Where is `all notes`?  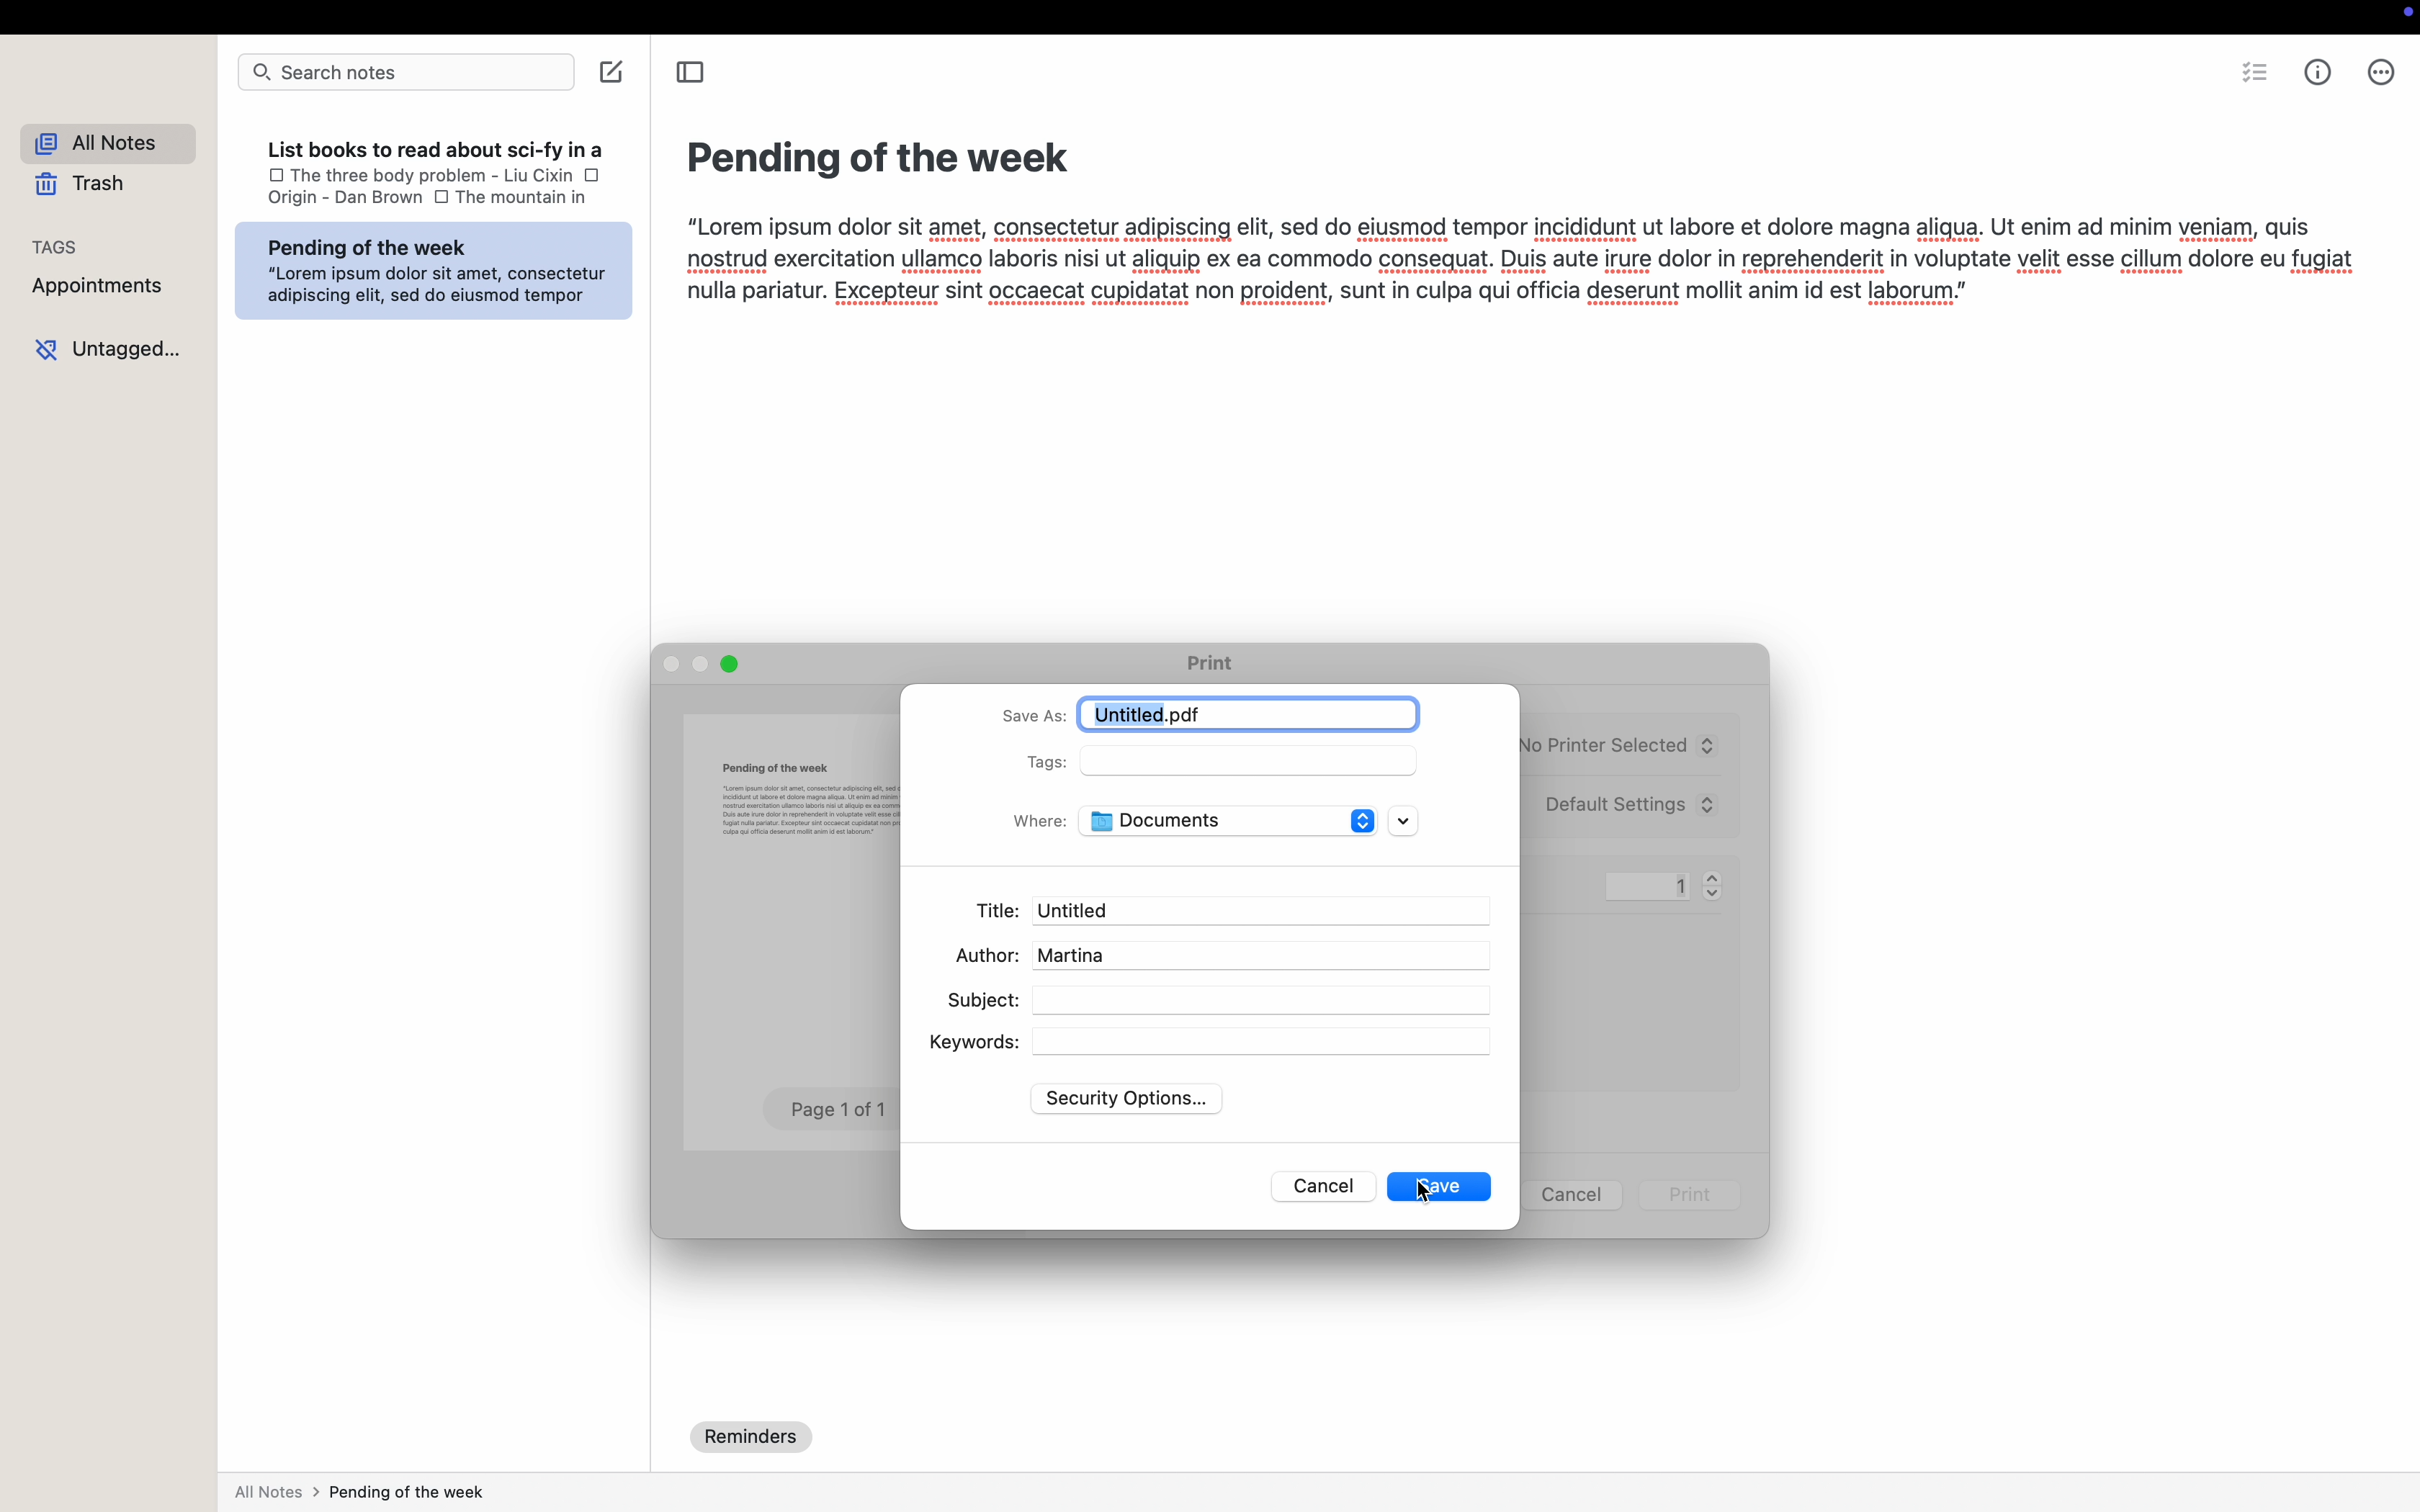 all notes is located at coordinates (106, 143).